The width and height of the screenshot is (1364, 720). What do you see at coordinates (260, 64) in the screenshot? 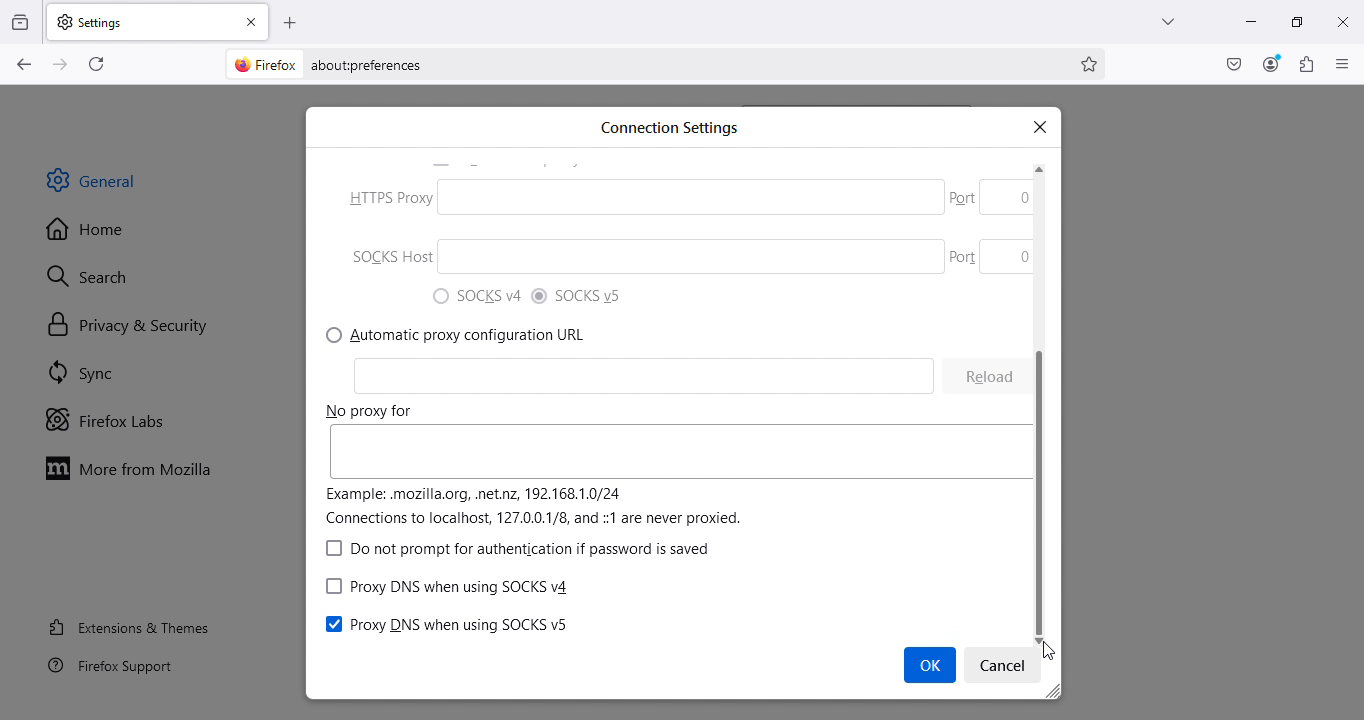
I see `firefox logo` at bounding box center [260, 64].